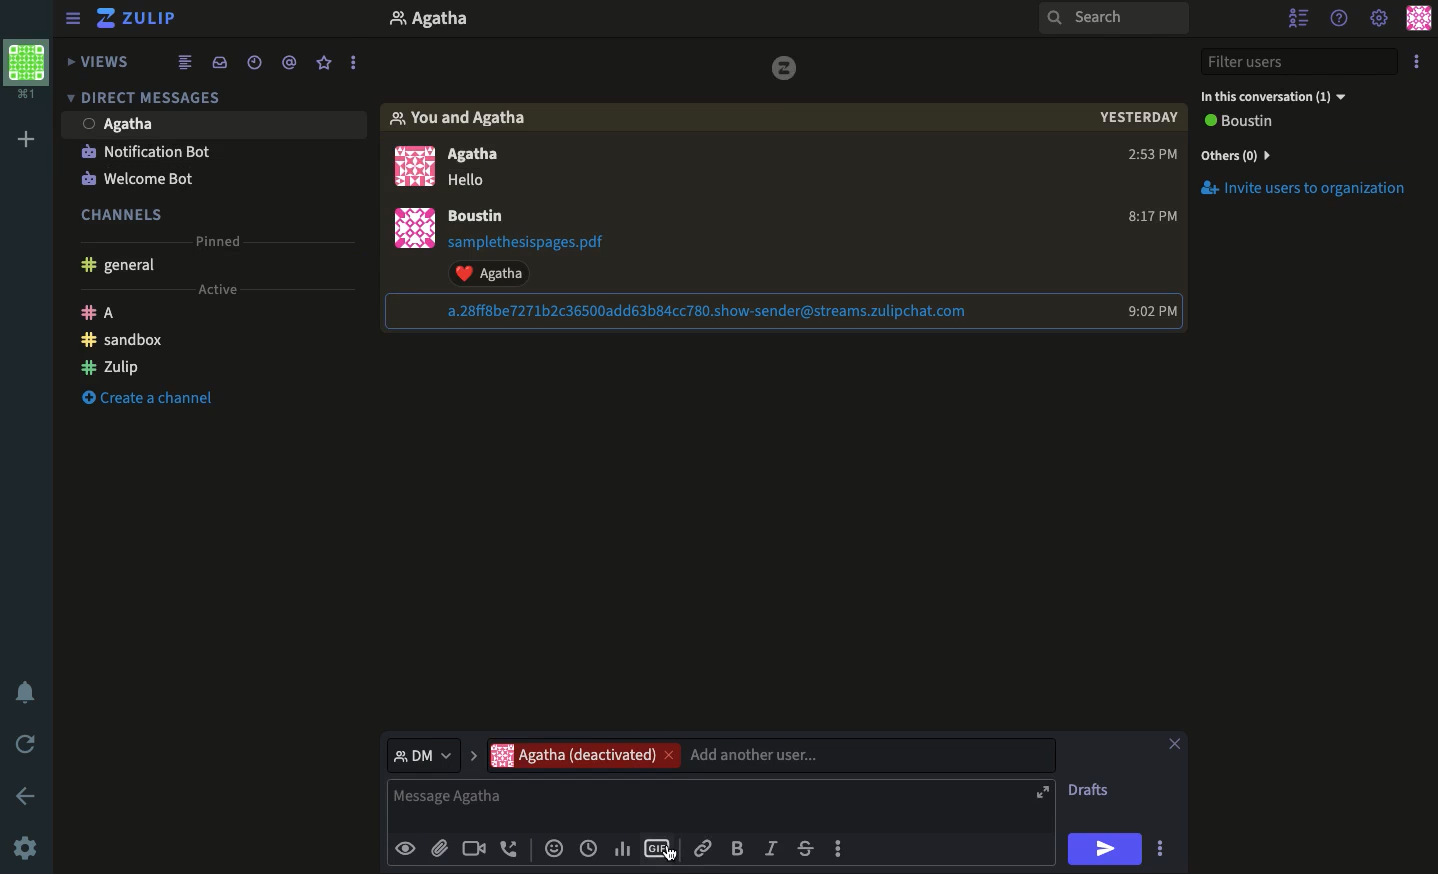 This screenshot has height=874, width=1438. I want to click on Go back, so click(27, 795).